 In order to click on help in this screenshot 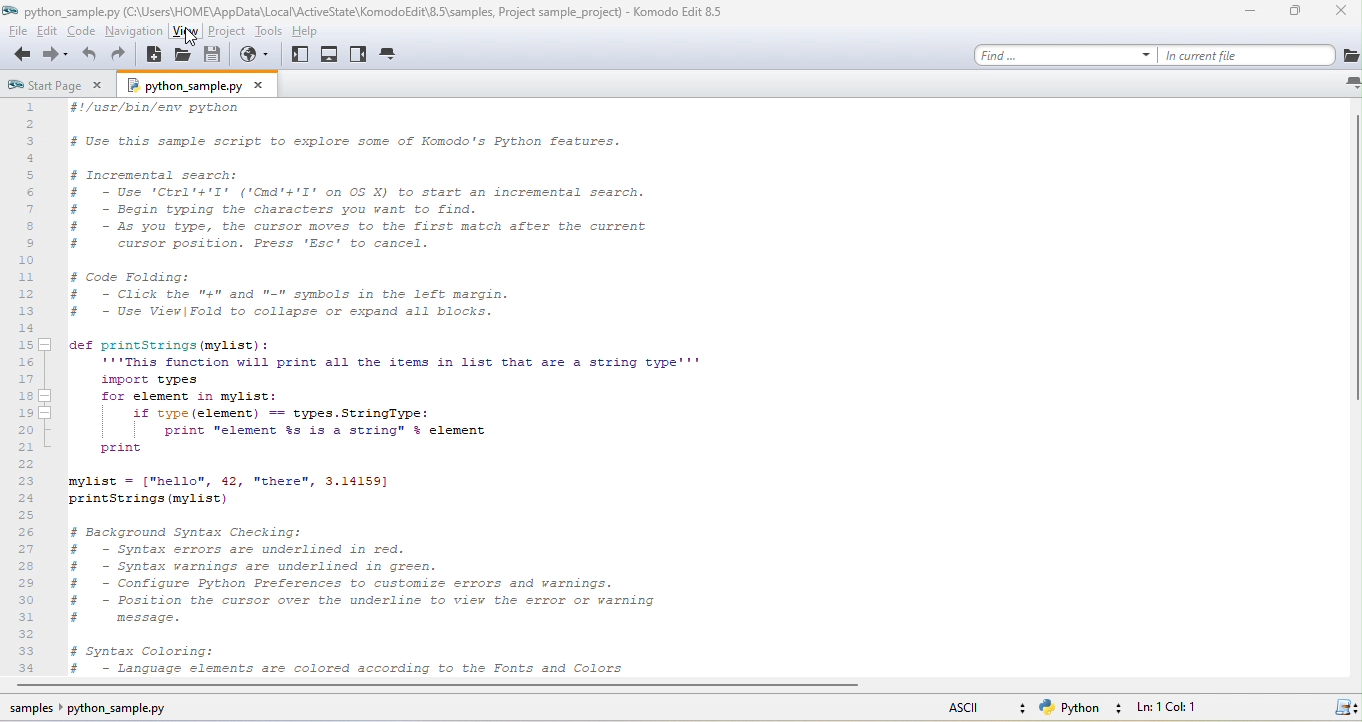, I will do `click(322, 34)`.